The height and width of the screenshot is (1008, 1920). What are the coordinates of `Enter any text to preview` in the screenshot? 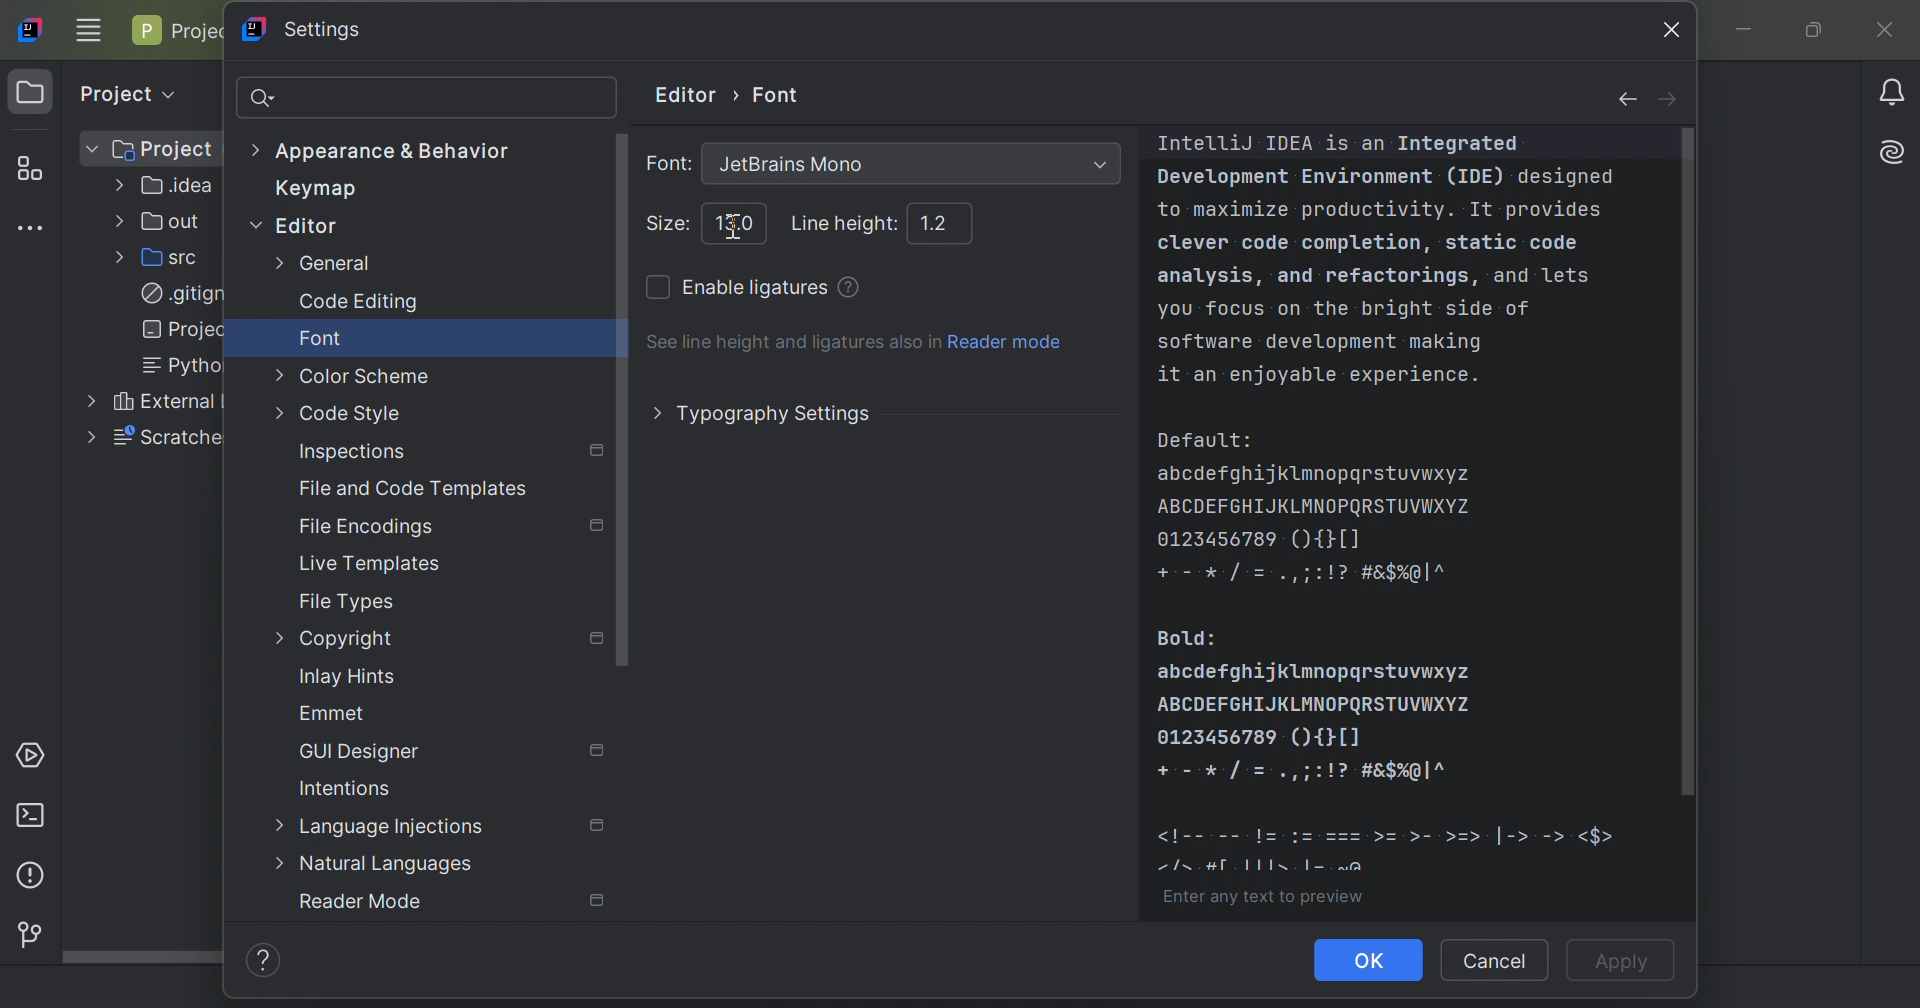 It's located at (1260, 901).